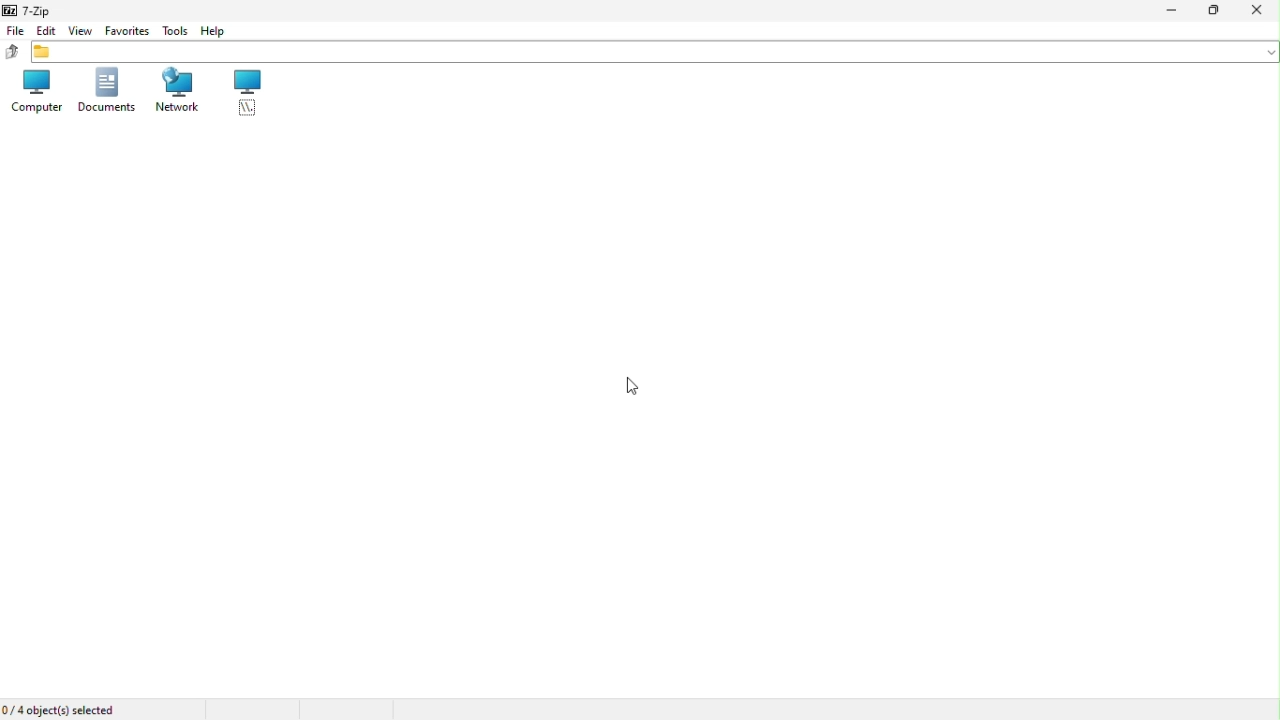 This screenshot has height=720, width=1280. What do you see at coordinates (28, 11) in the screenshot?
I see `7-zip` at bounding box center [28, 11].